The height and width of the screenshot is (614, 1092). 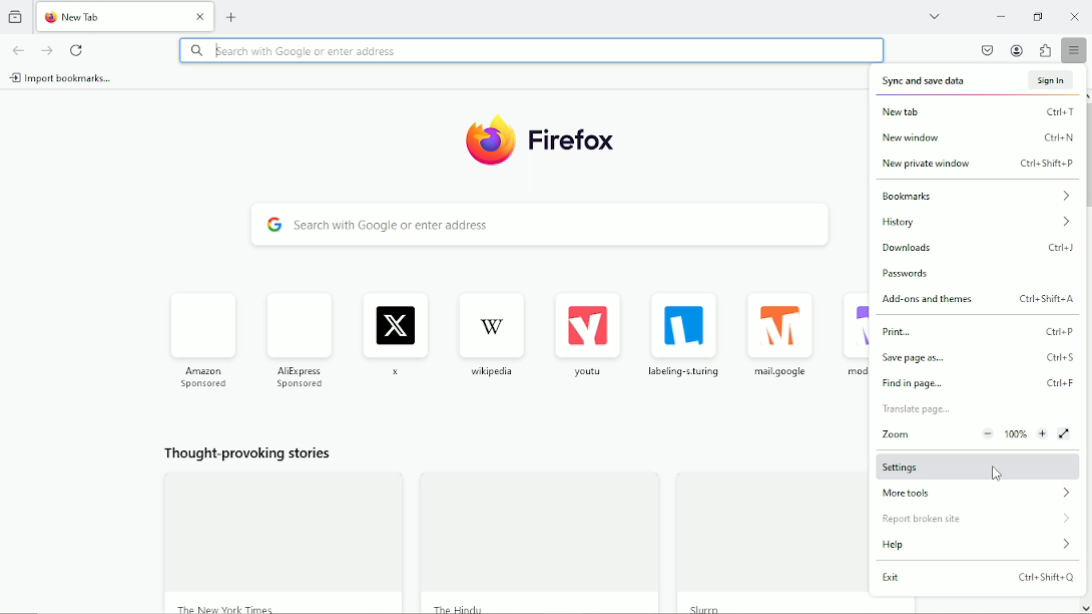 What do you see at coordinates (16, 15) in the screenshot?
I see `View recent browsing` at bounding box center [16, 15].